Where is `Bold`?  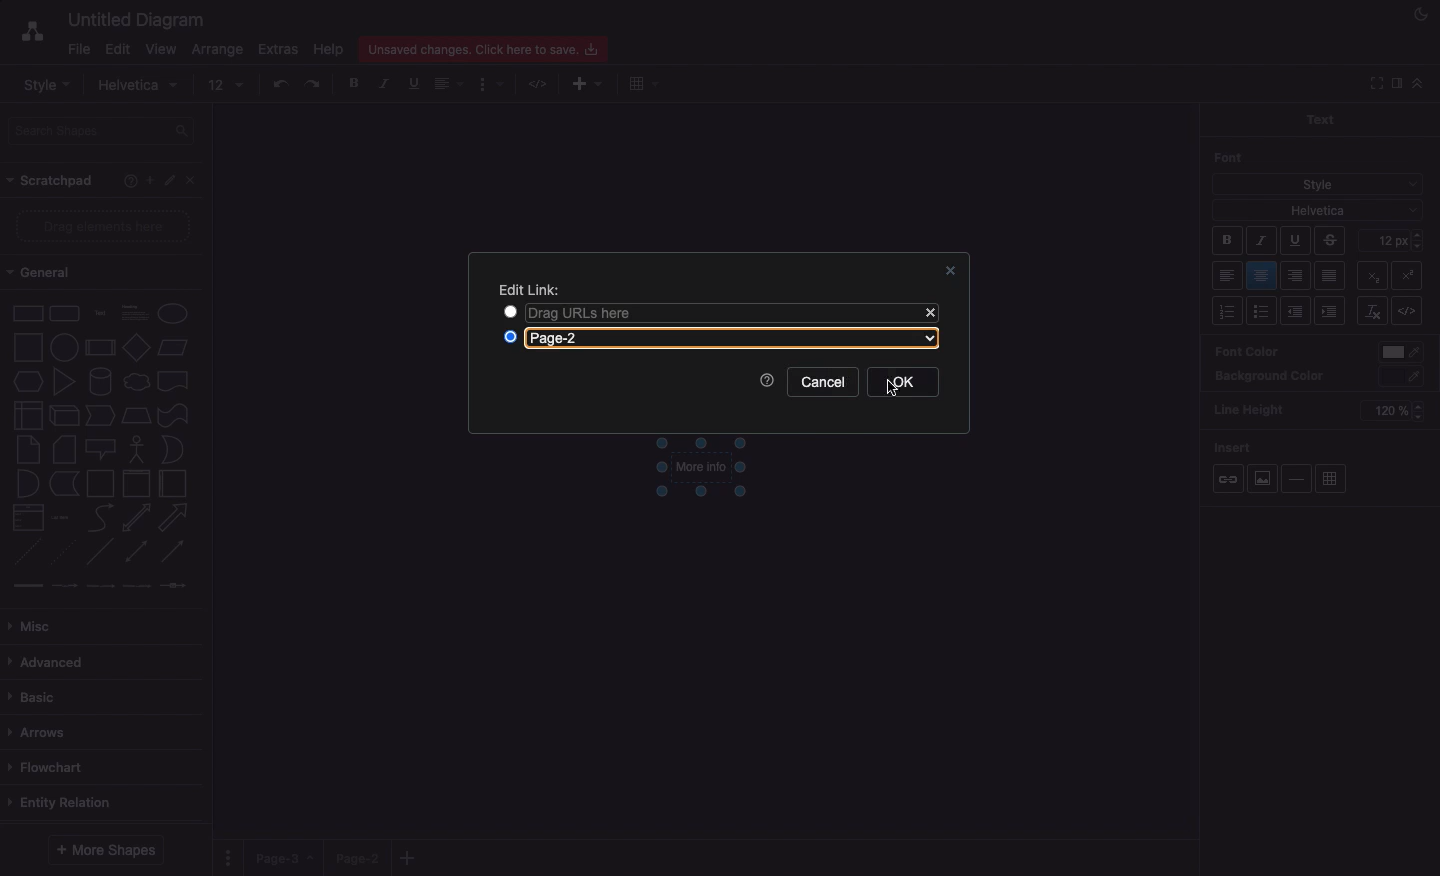 Bold is located at coordinates (355, 82).